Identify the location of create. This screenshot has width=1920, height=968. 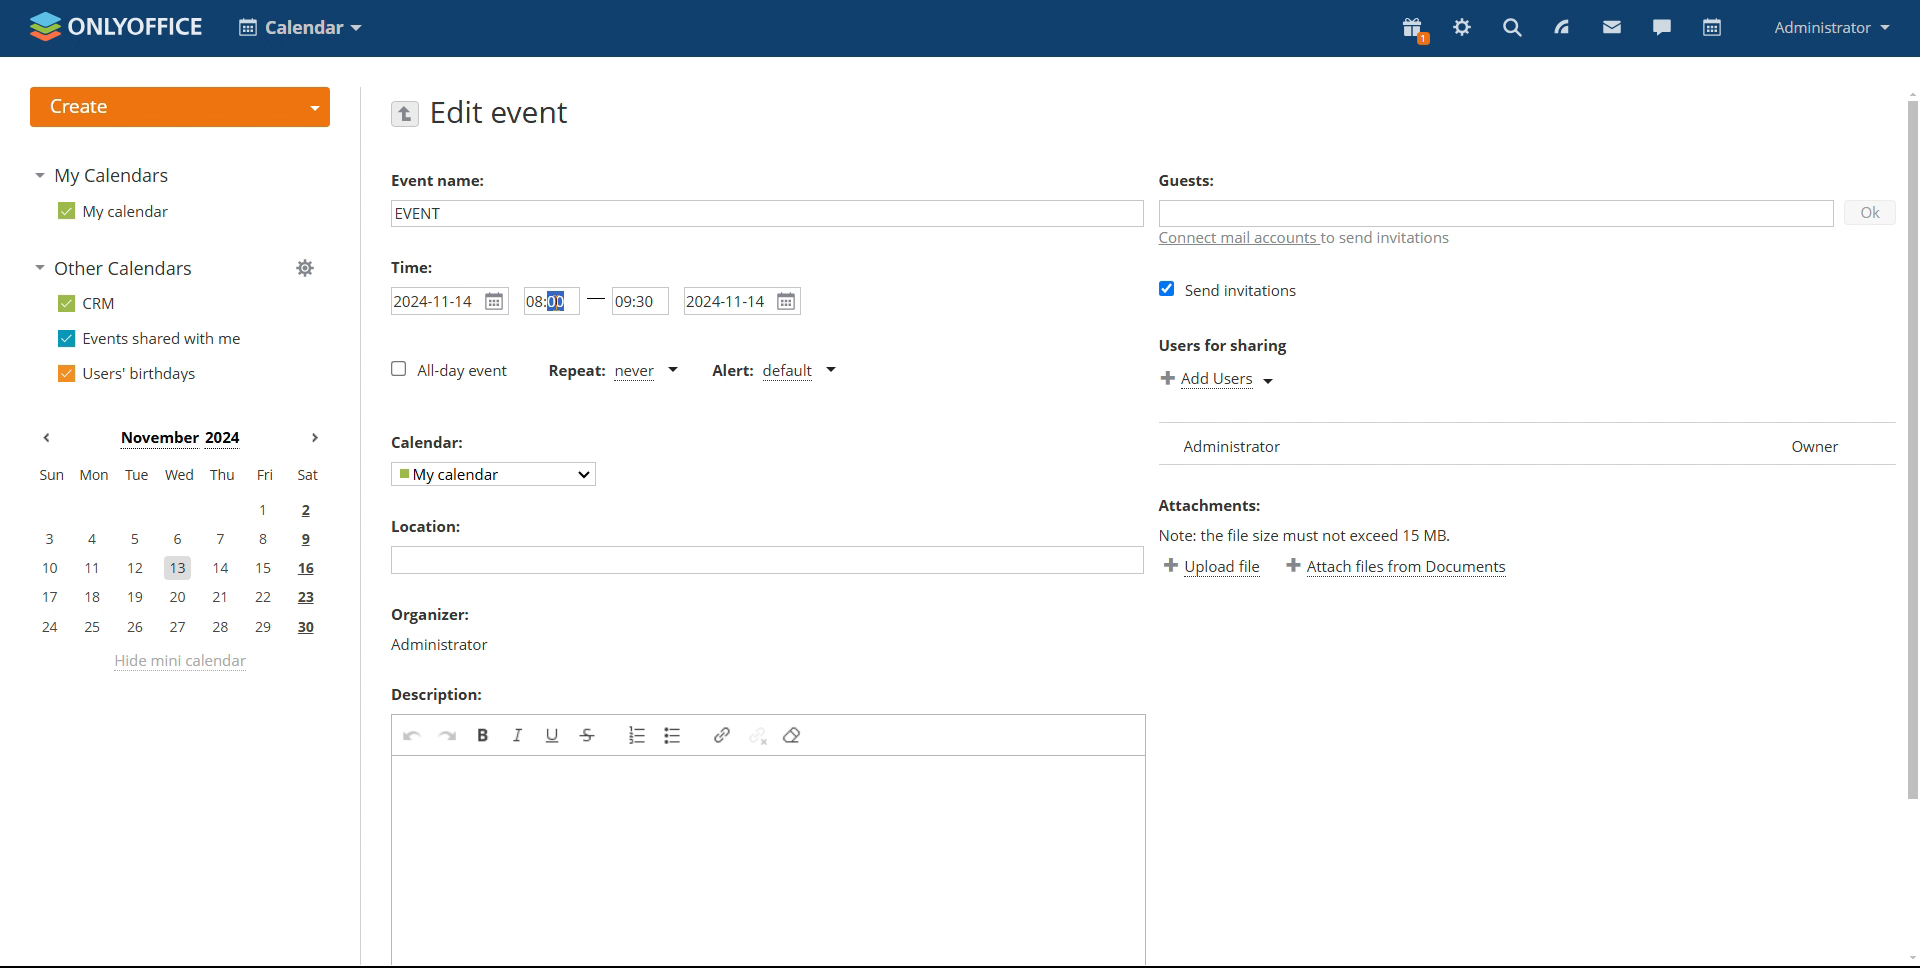
(178, 108).